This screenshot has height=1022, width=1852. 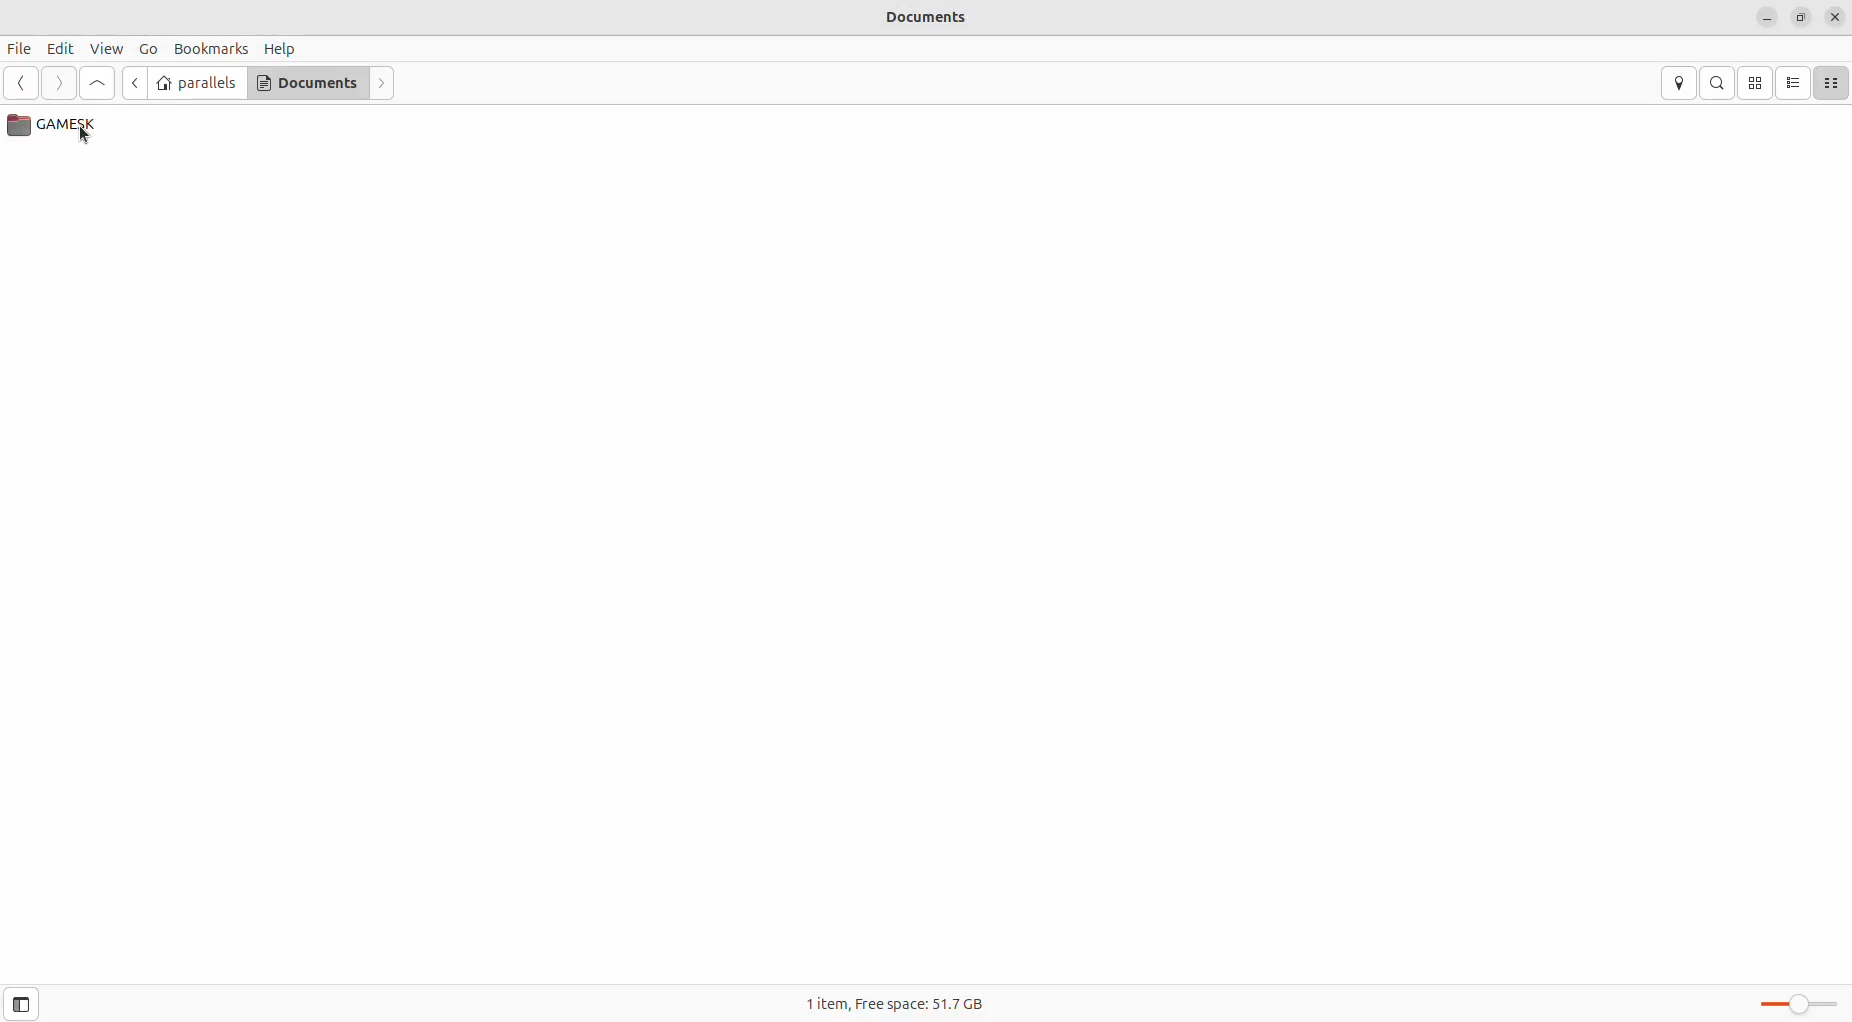 What do you see at coordinates (212, 49) in the screenshot?
I see `Bookmarks` at bounding box center [212, 49].